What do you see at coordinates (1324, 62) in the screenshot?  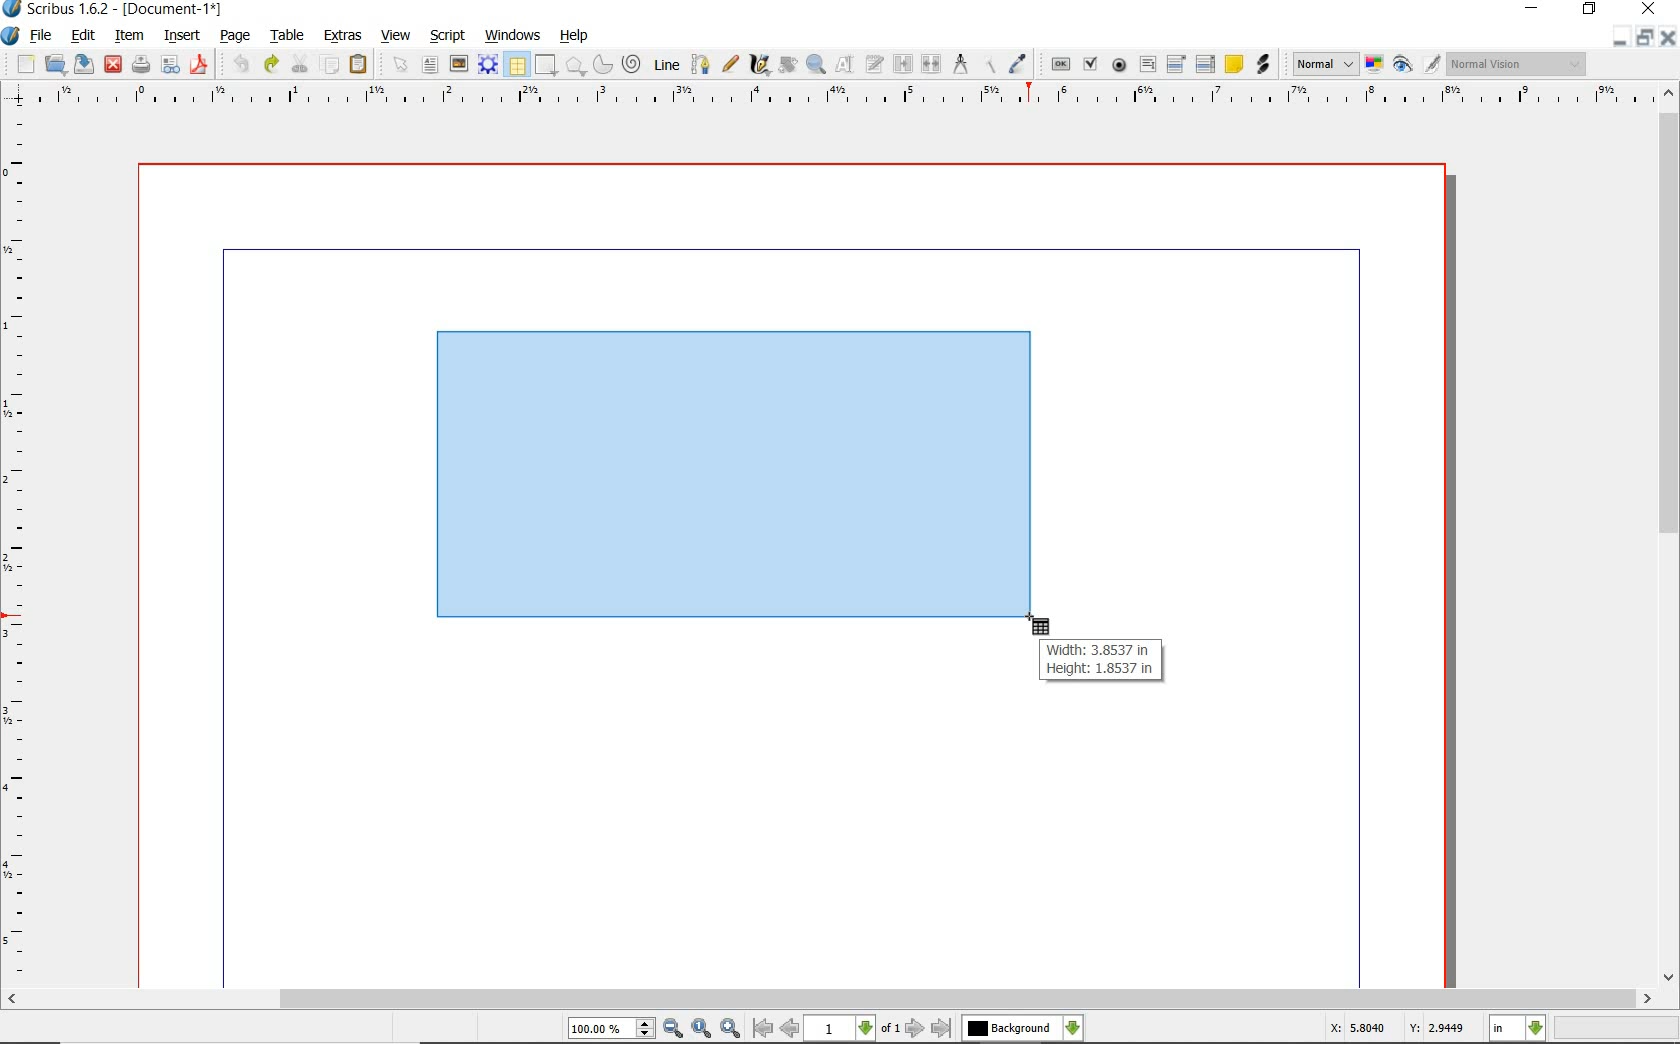 I see `image preview quality` at bounding box center [1324, 62].